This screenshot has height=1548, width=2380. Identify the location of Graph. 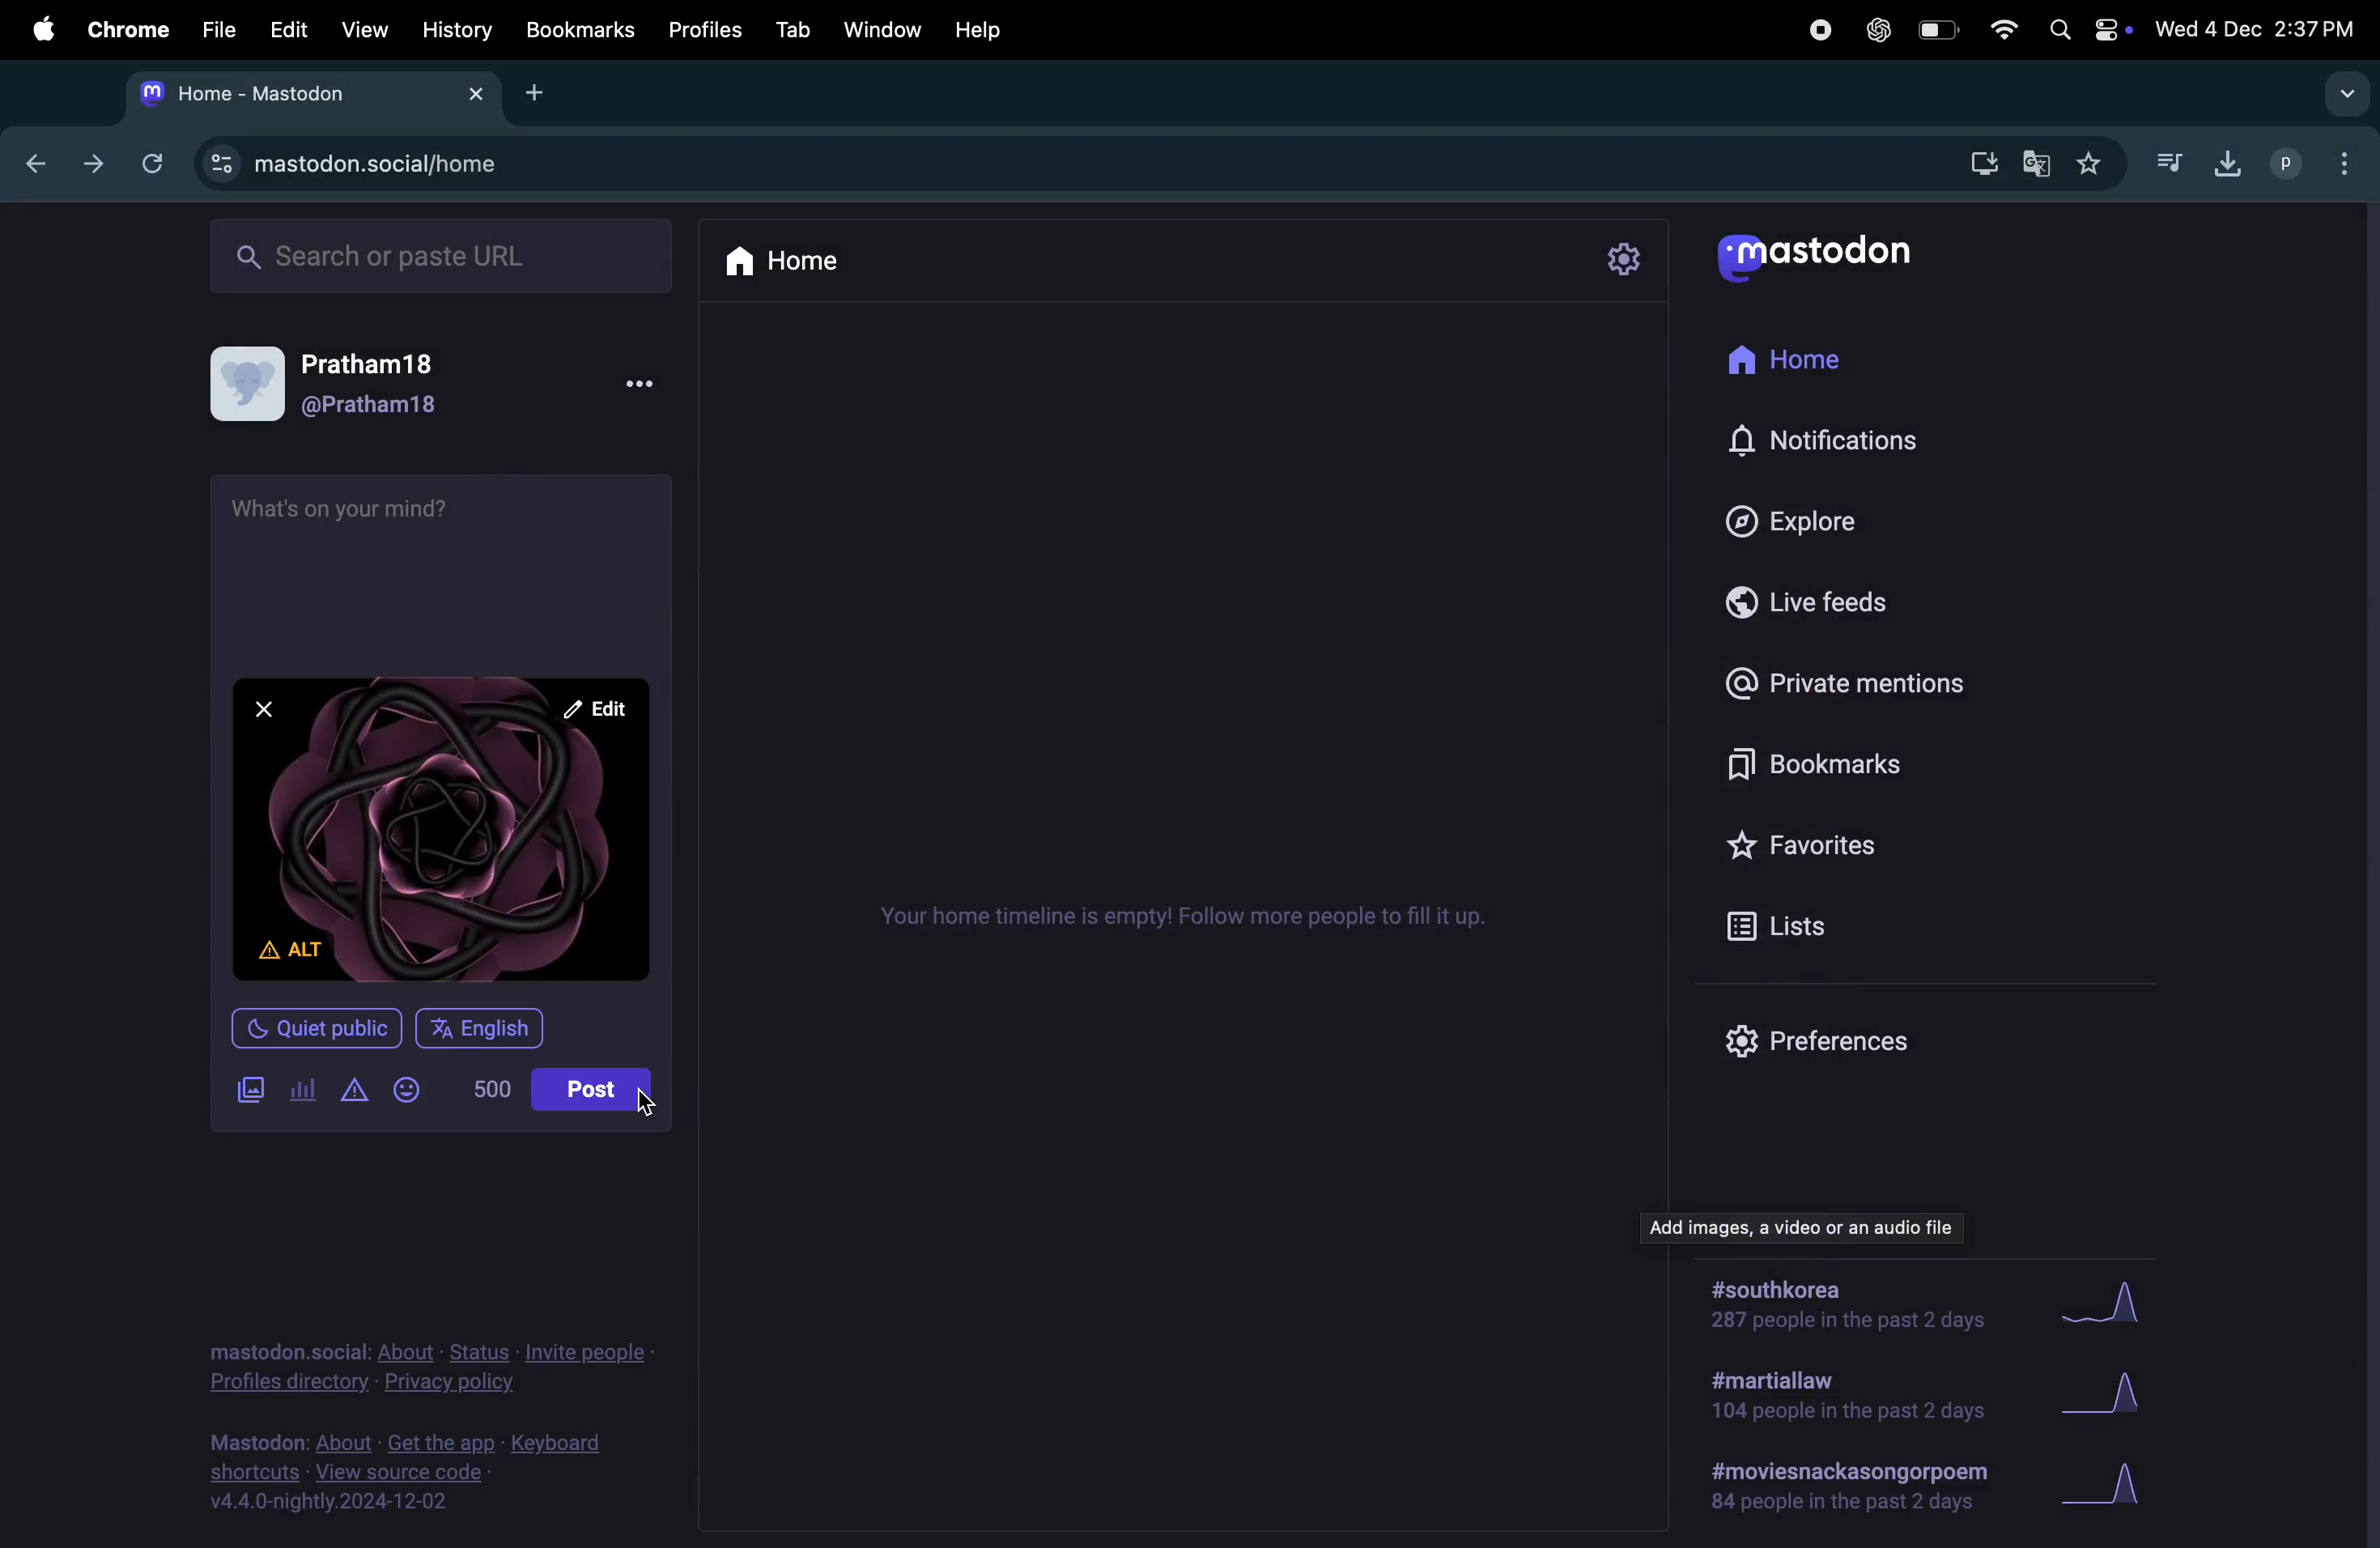
(2111, 1486).